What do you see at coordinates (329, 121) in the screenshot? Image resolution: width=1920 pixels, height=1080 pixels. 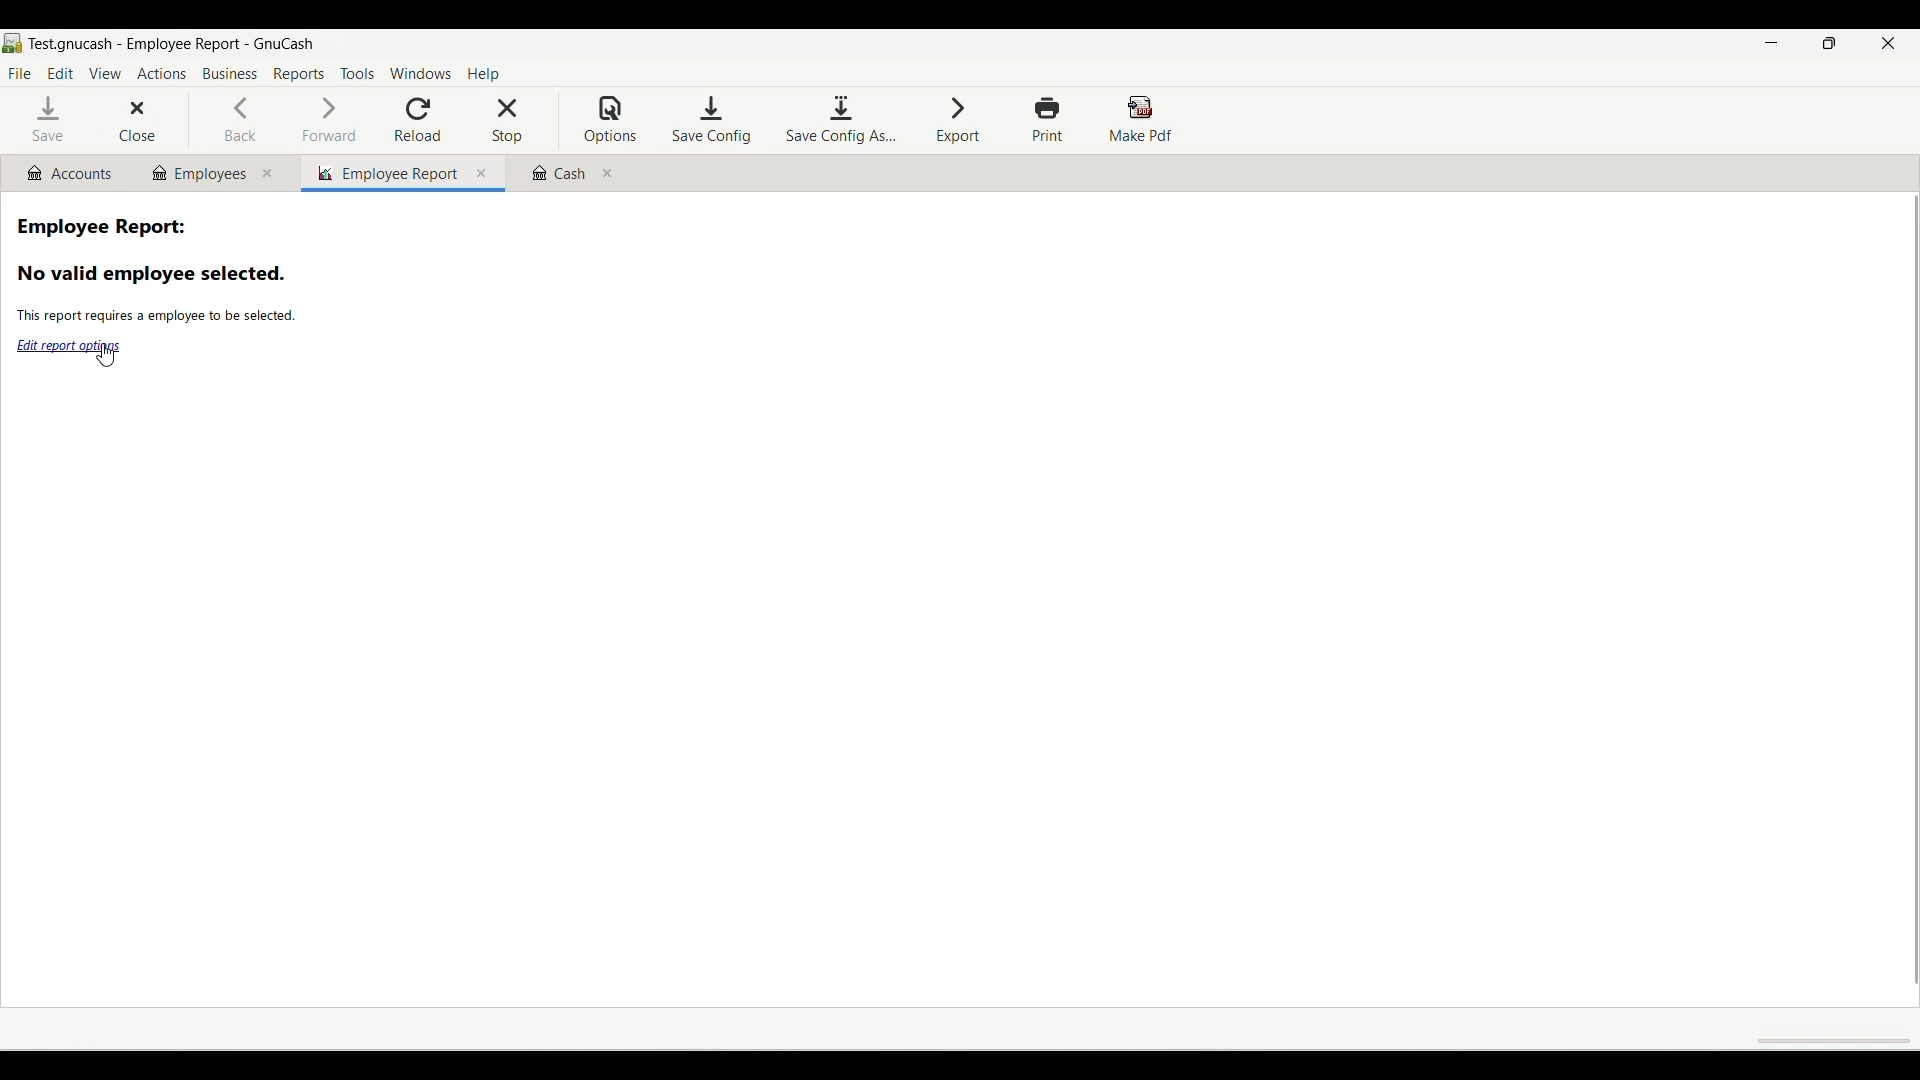 I see `Forward` at bounding box center [329, 121].